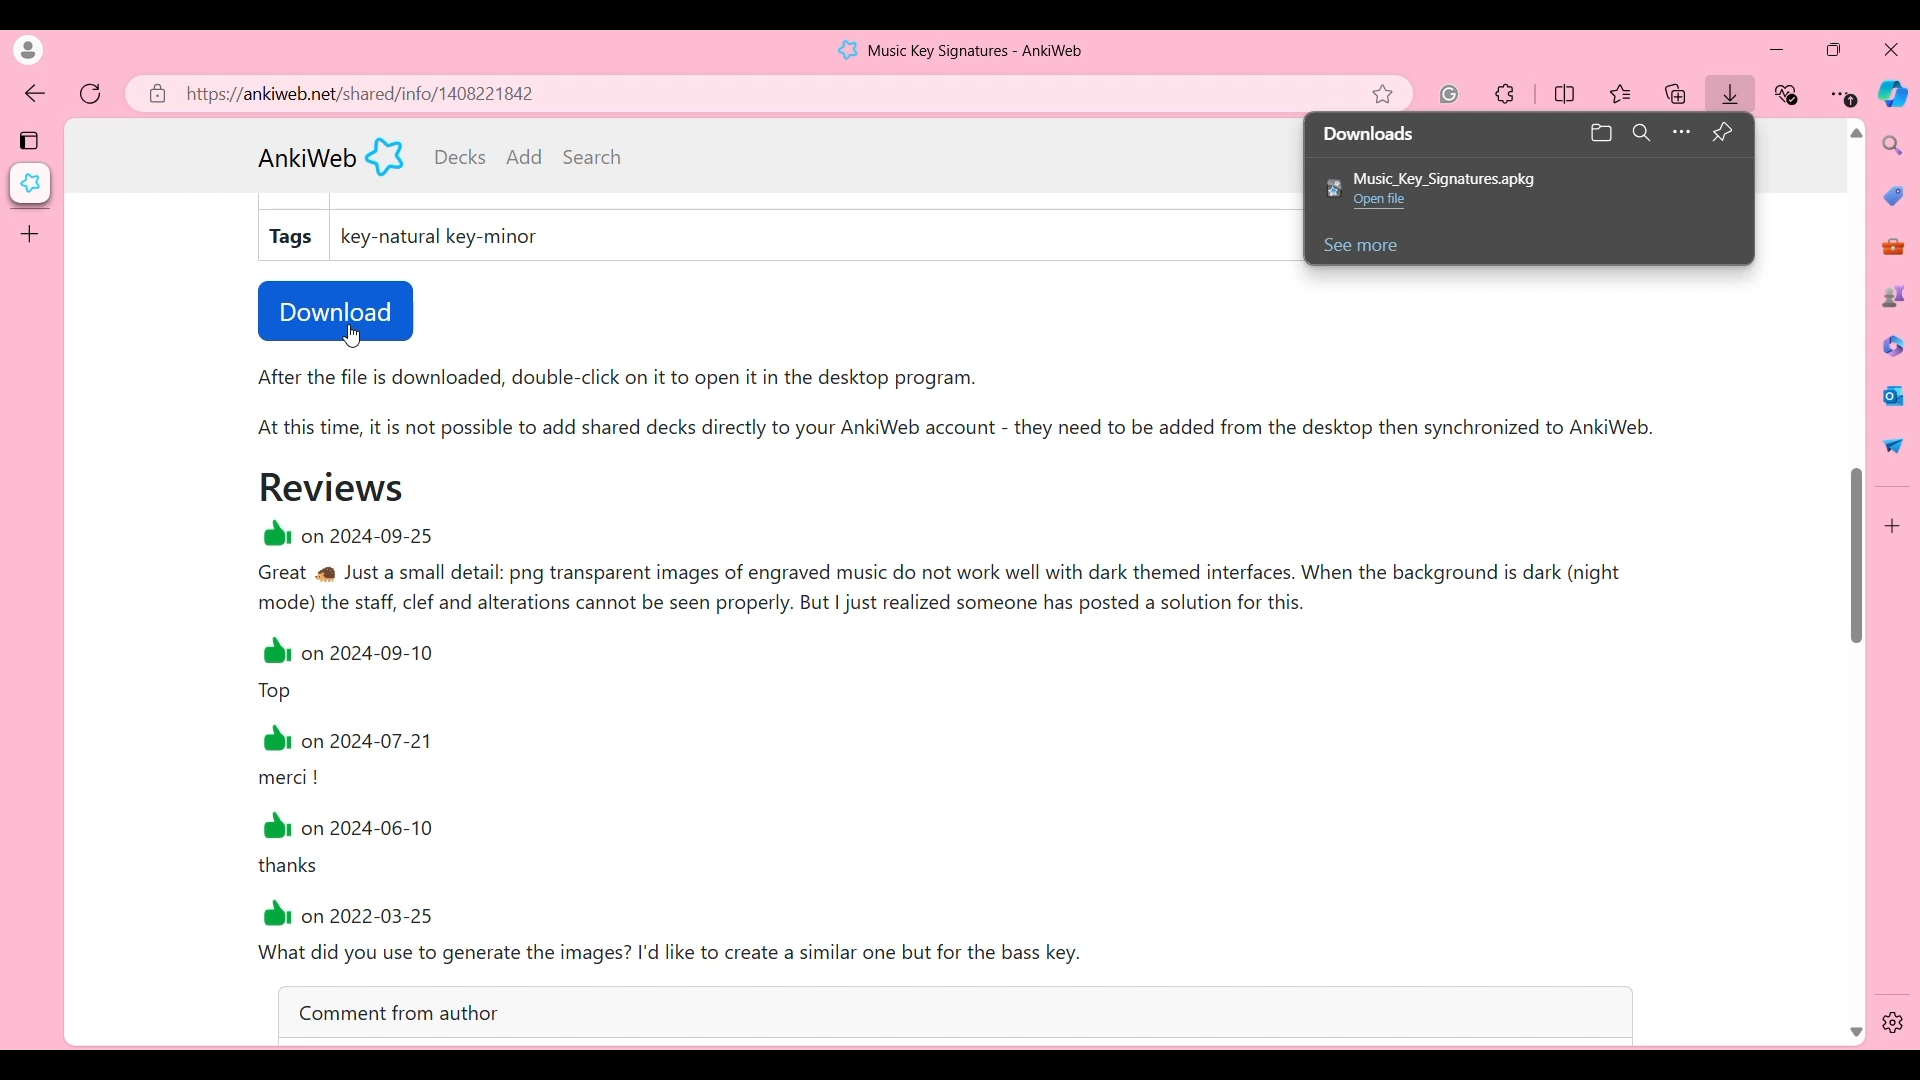  What do you see at coordinates (1894, 145) in the screenshot?
I see `Search` at bounding box center [1894, 145].